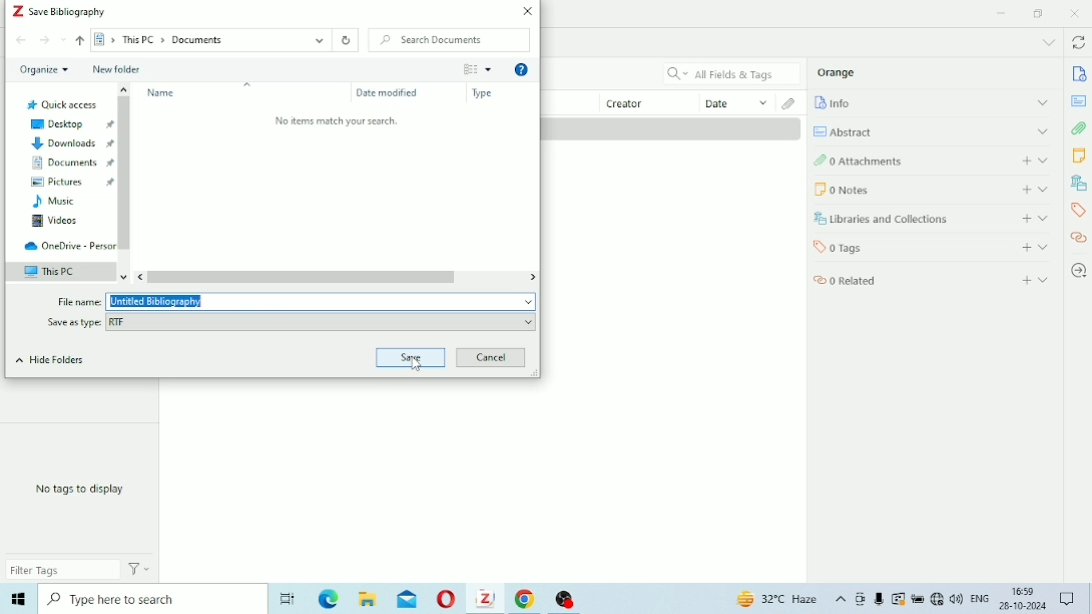 The image size is (1092, 614). I want to click on Cursor, so click(416, 364).